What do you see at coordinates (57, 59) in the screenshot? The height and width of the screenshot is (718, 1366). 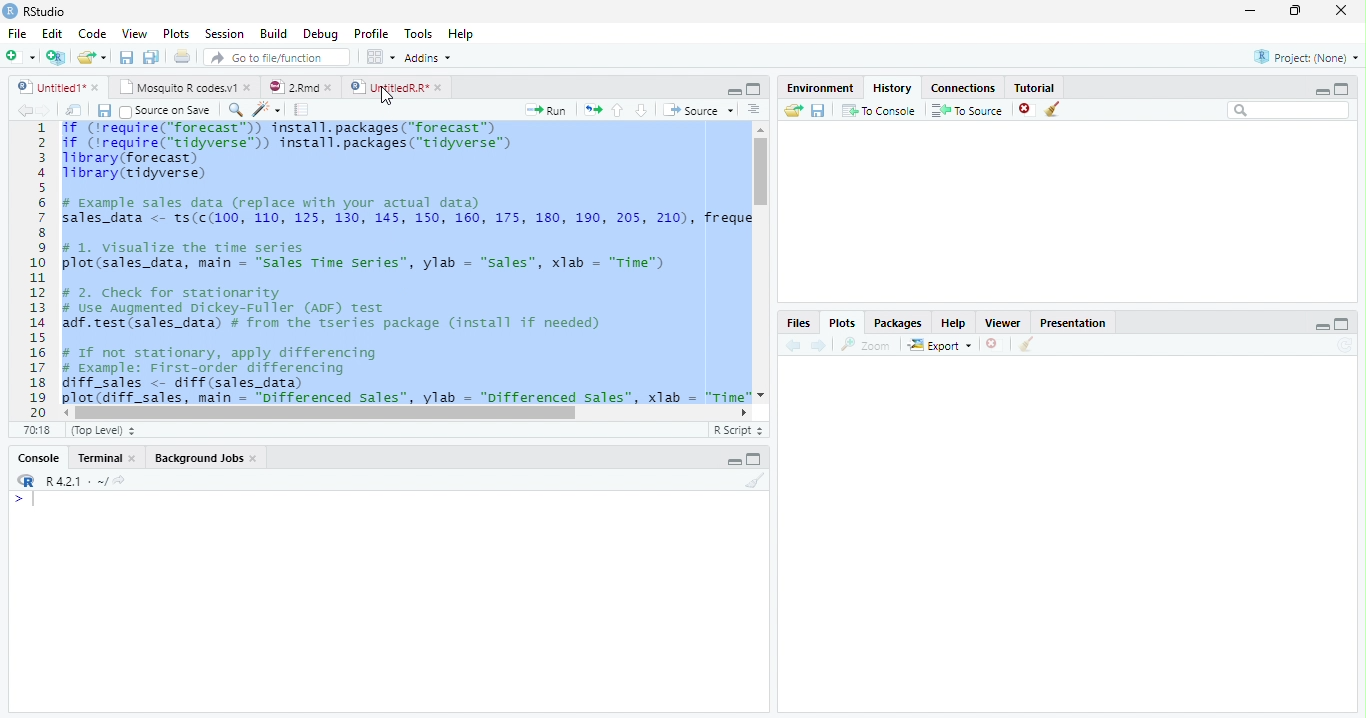 I see `Create a project` at bounding box center [57, 59].